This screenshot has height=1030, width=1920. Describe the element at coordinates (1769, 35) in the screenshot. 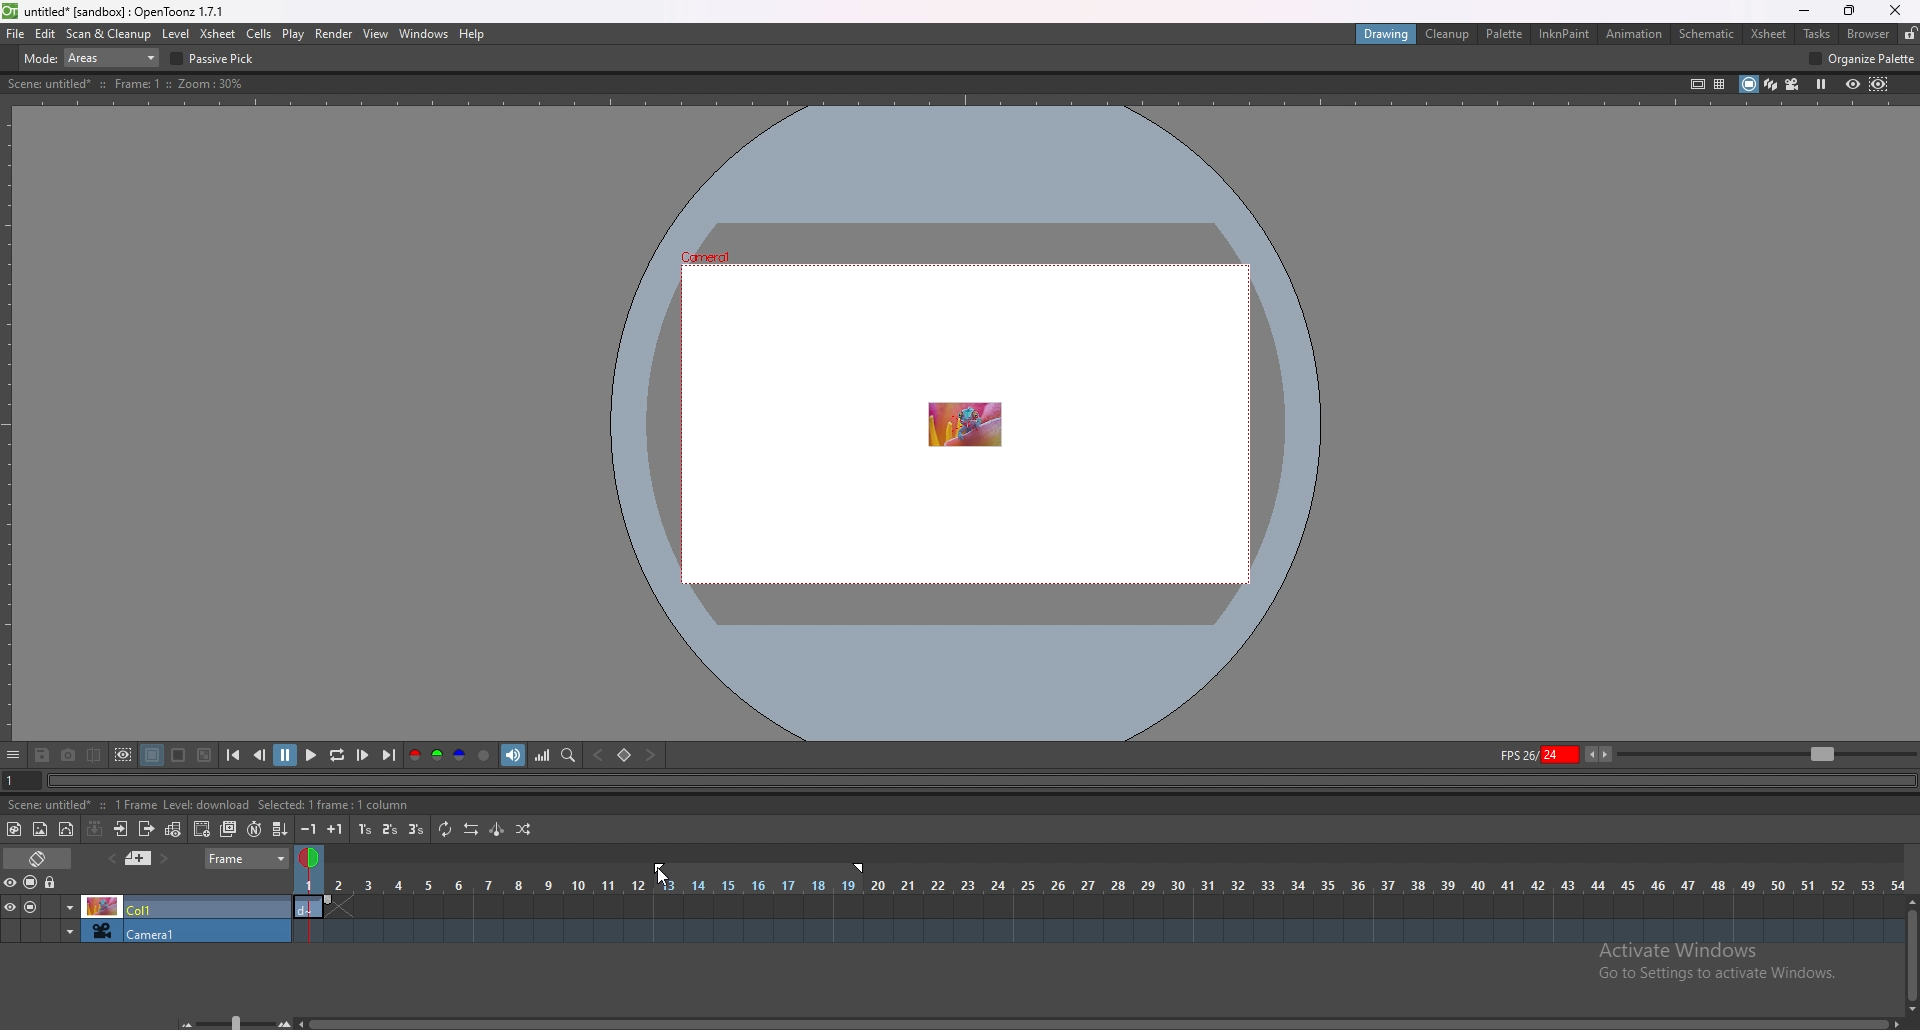

I see `xsheet` at that location.